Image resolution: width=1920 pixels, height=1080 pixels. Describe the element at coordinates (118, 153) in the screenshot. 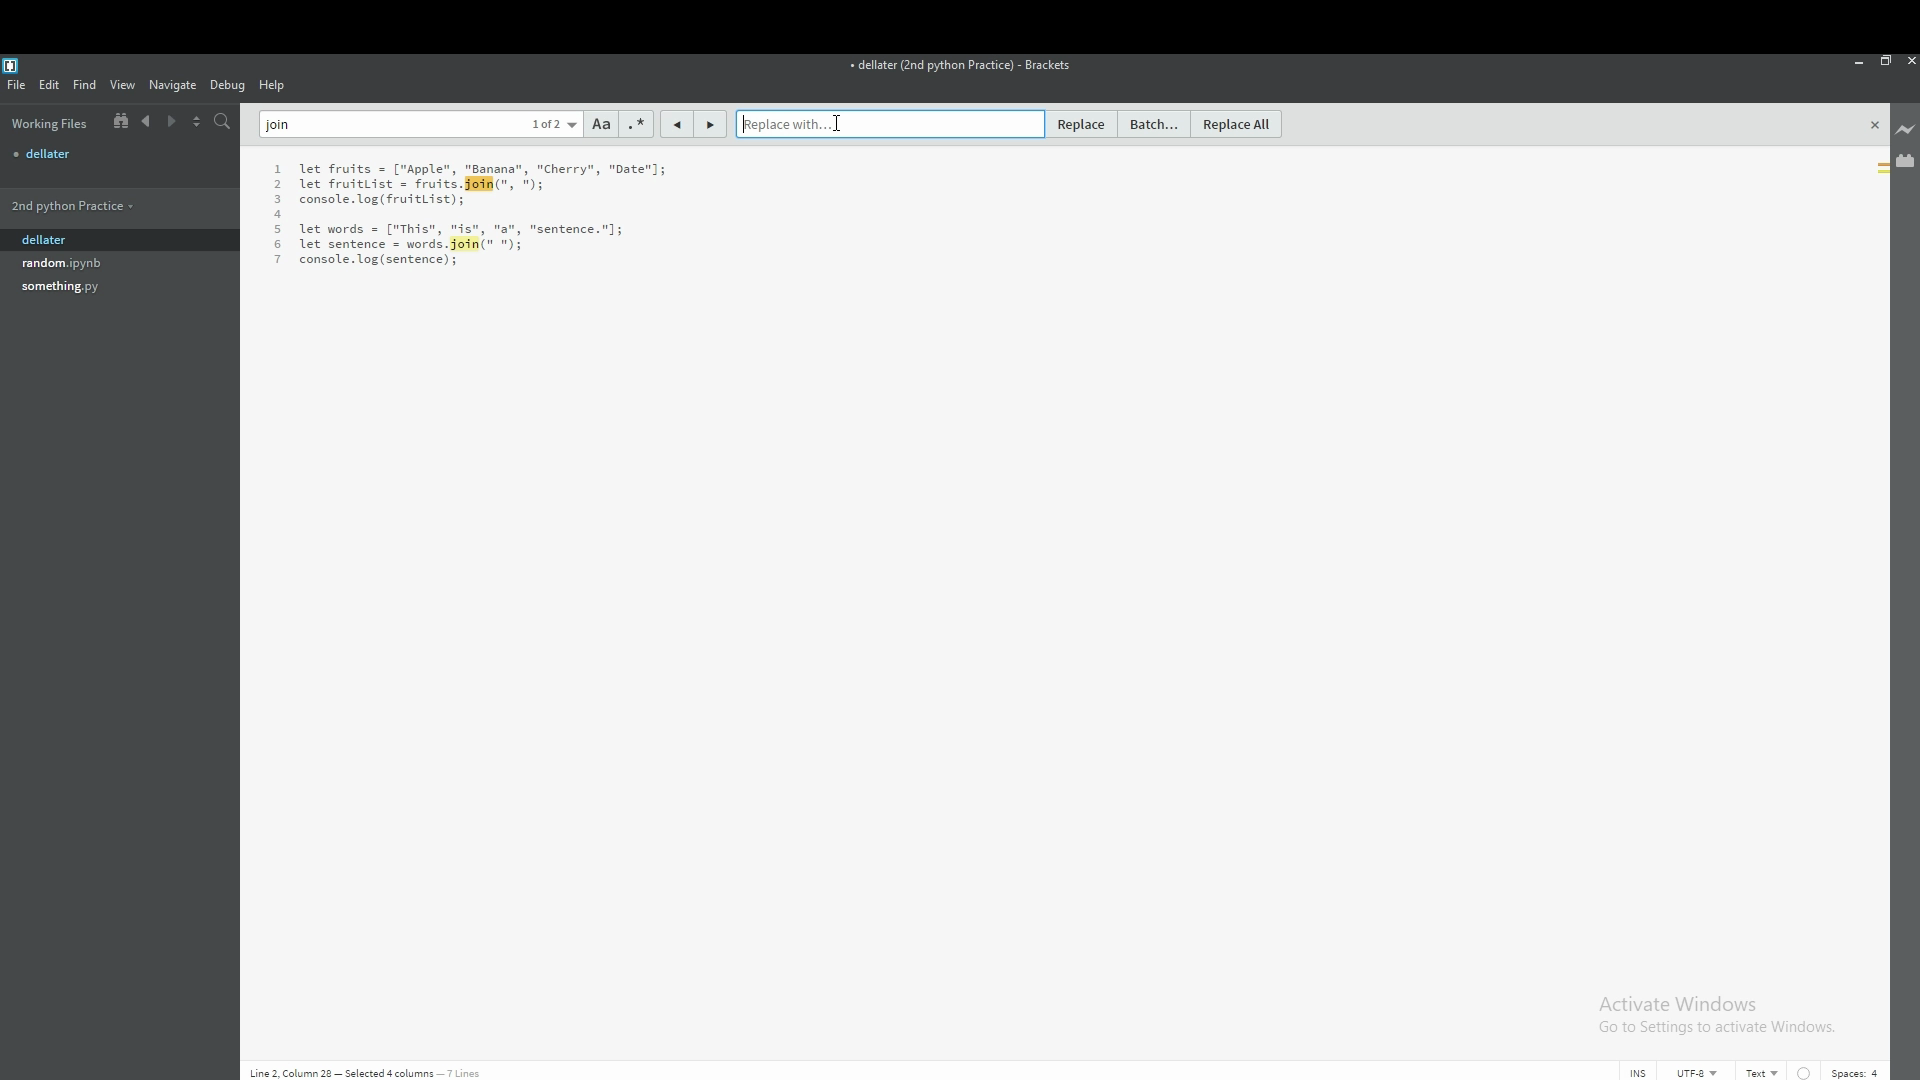

I see `file` at that location.